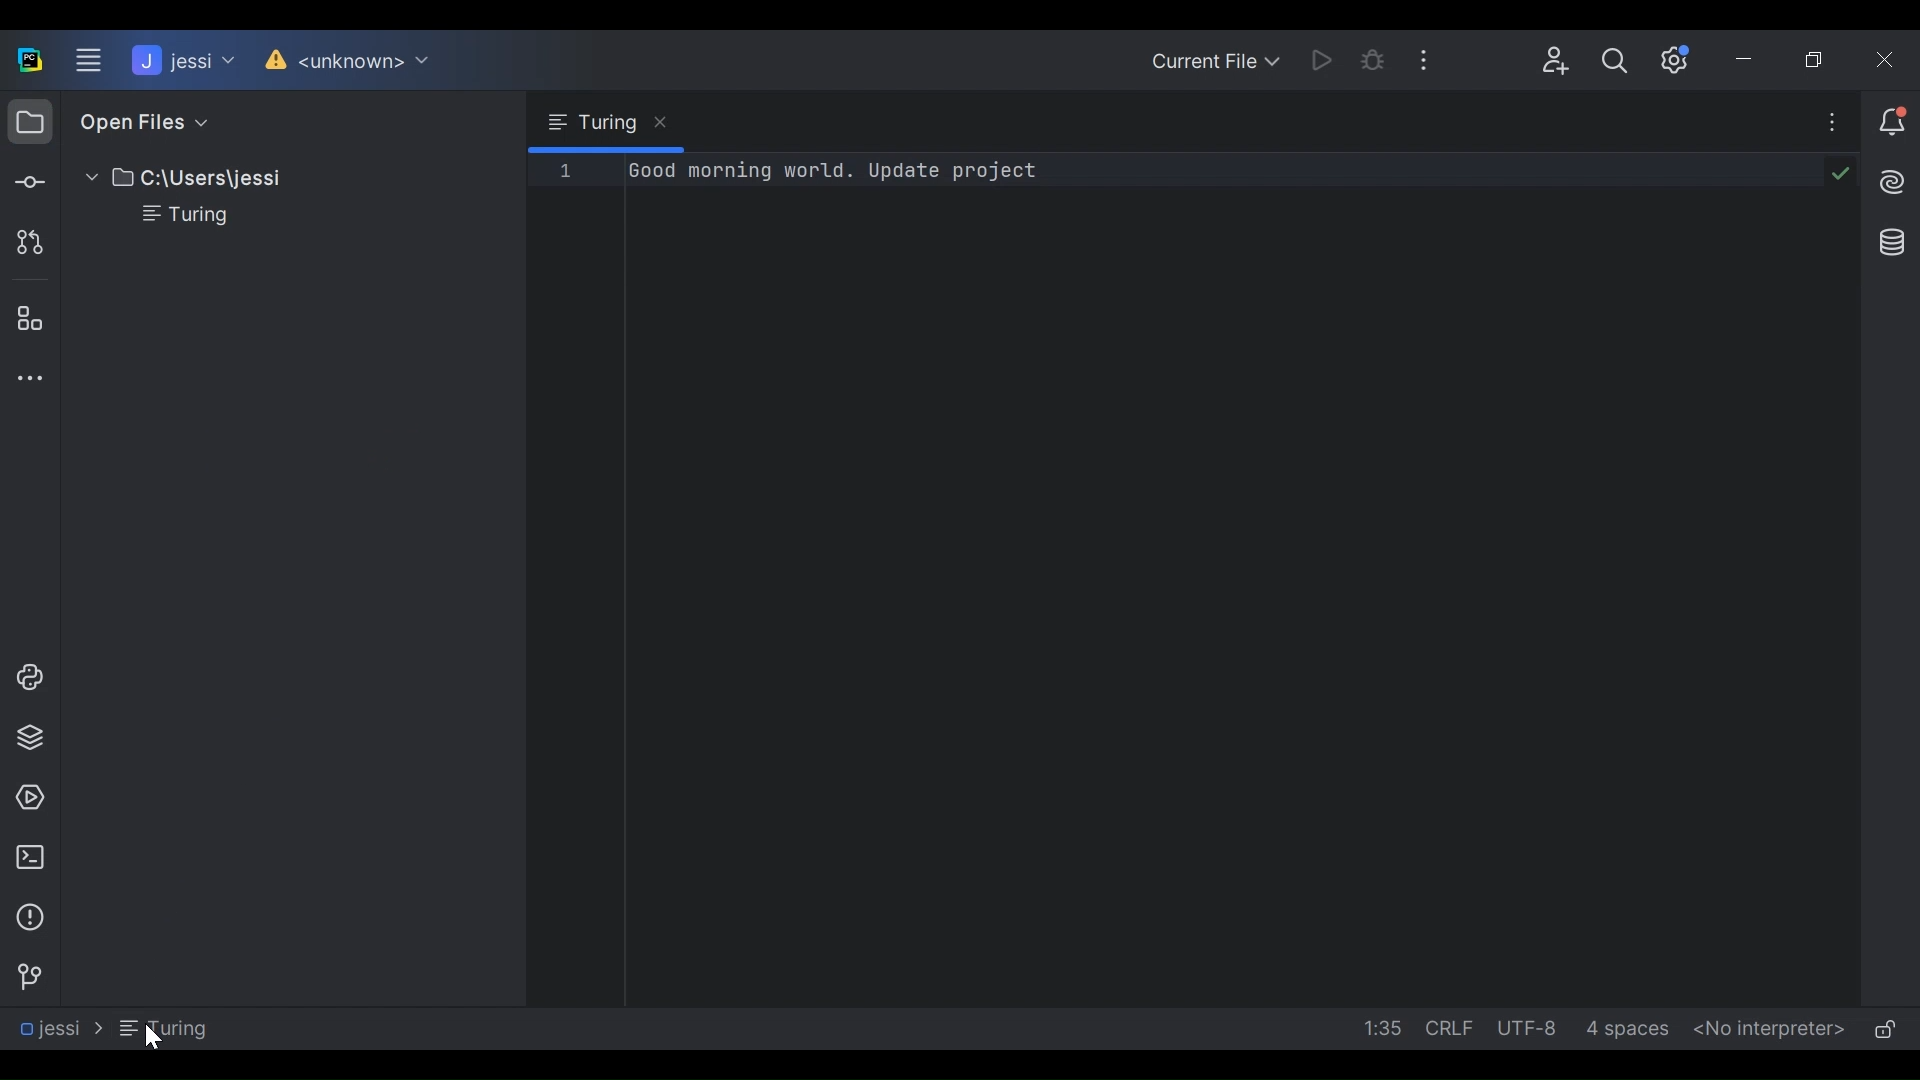  What do you see at coordinates (1217, 60) in the screenshot?
I see `Current File` at bounding box center [1217, 60].